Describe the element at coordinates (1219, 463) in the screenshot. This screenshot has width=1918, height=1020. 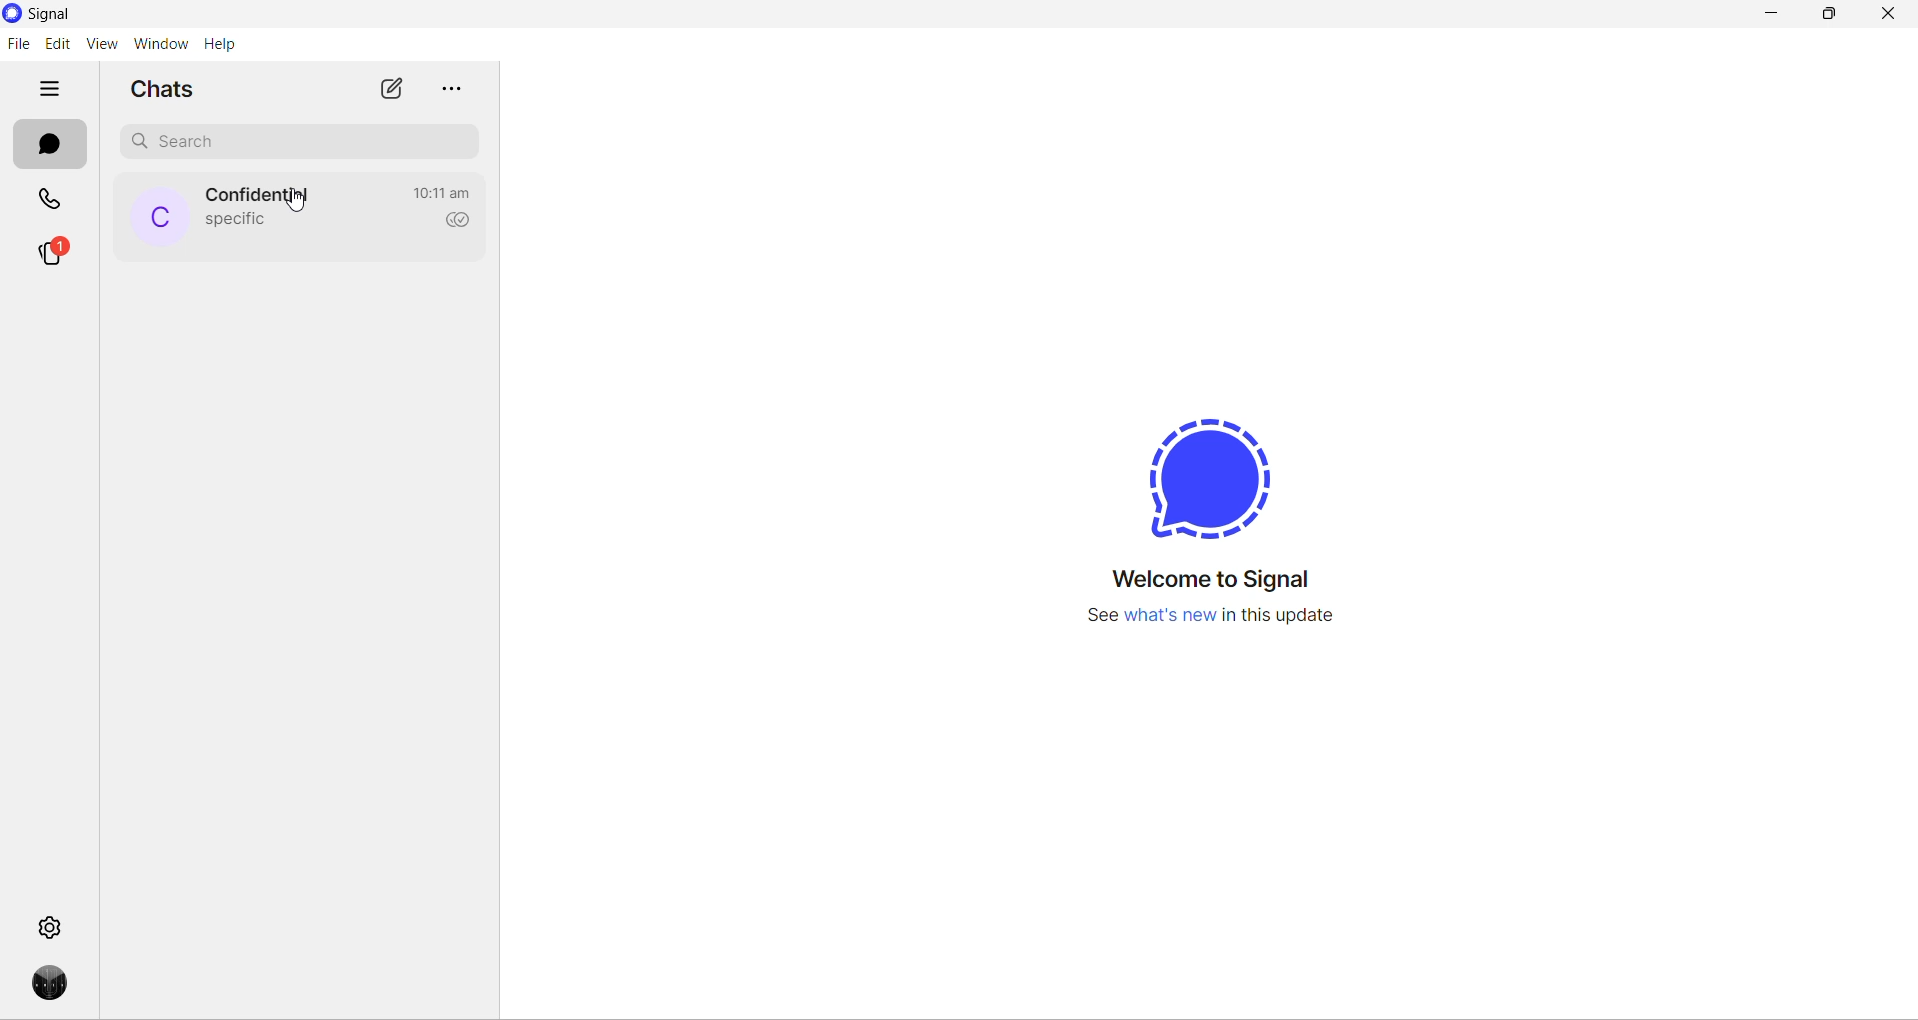
I see `signal logo` at that location.